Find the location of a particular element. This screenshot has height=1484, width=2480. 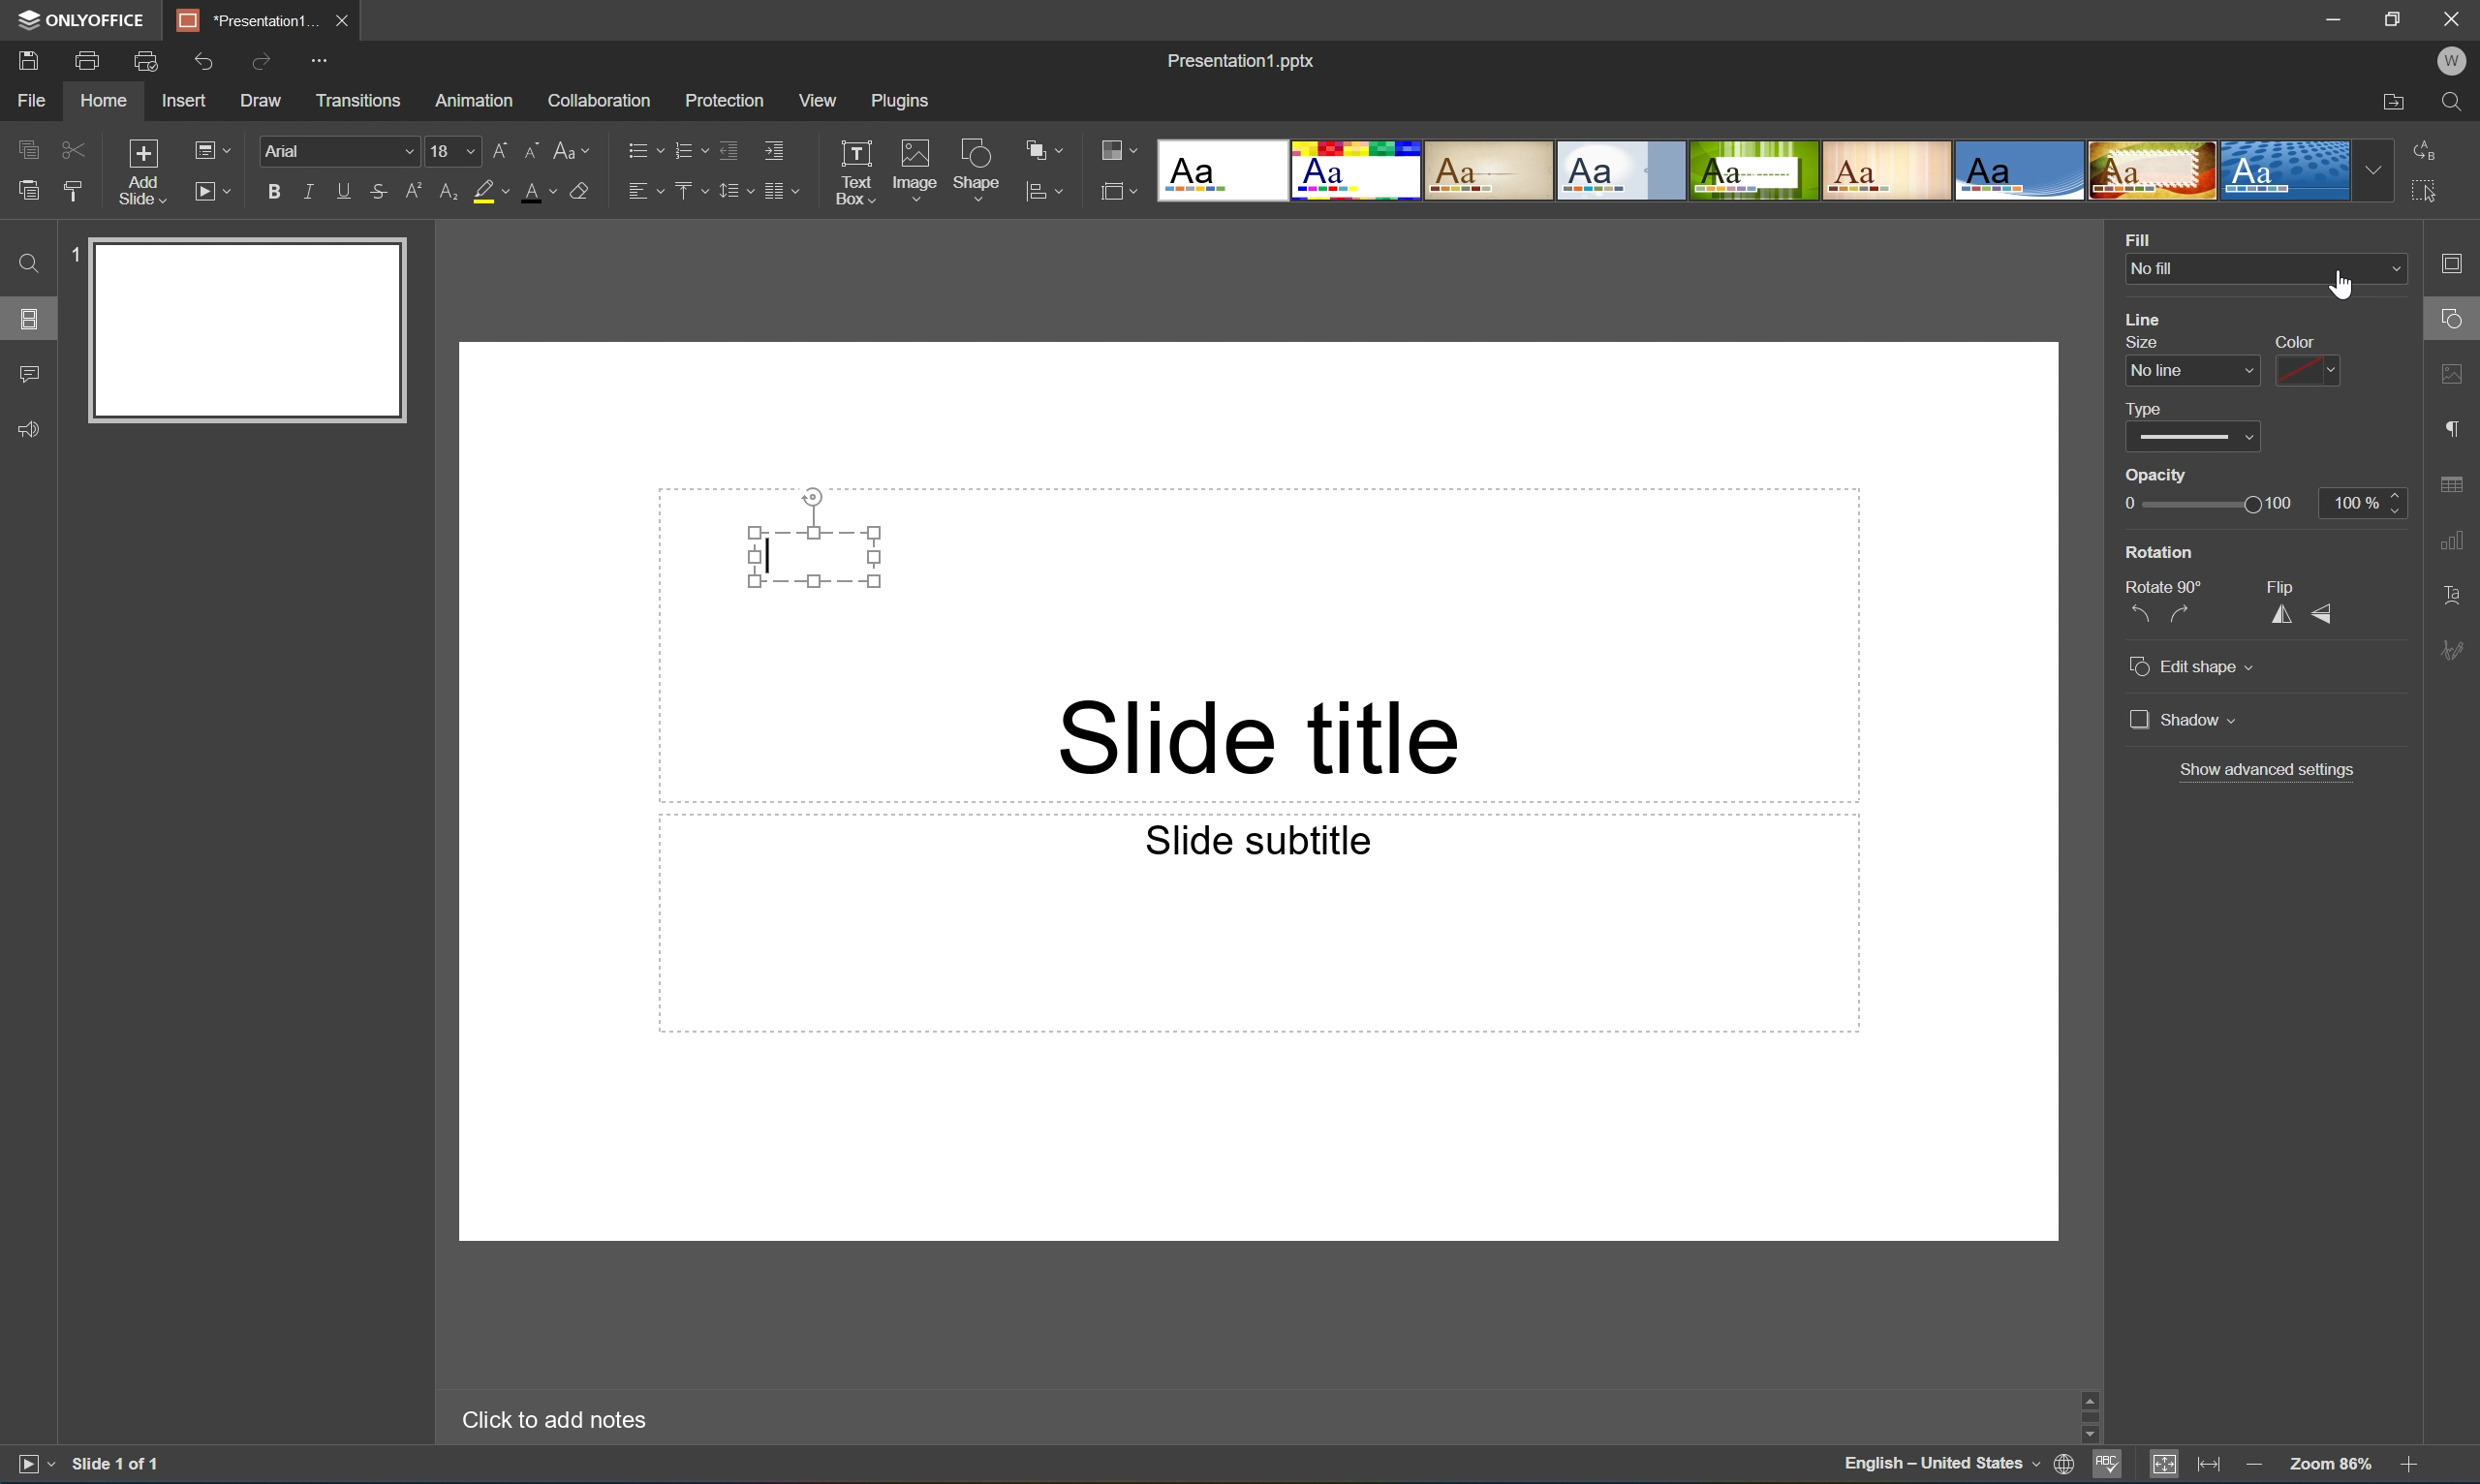

Shape is located at coordinates (978, 174).